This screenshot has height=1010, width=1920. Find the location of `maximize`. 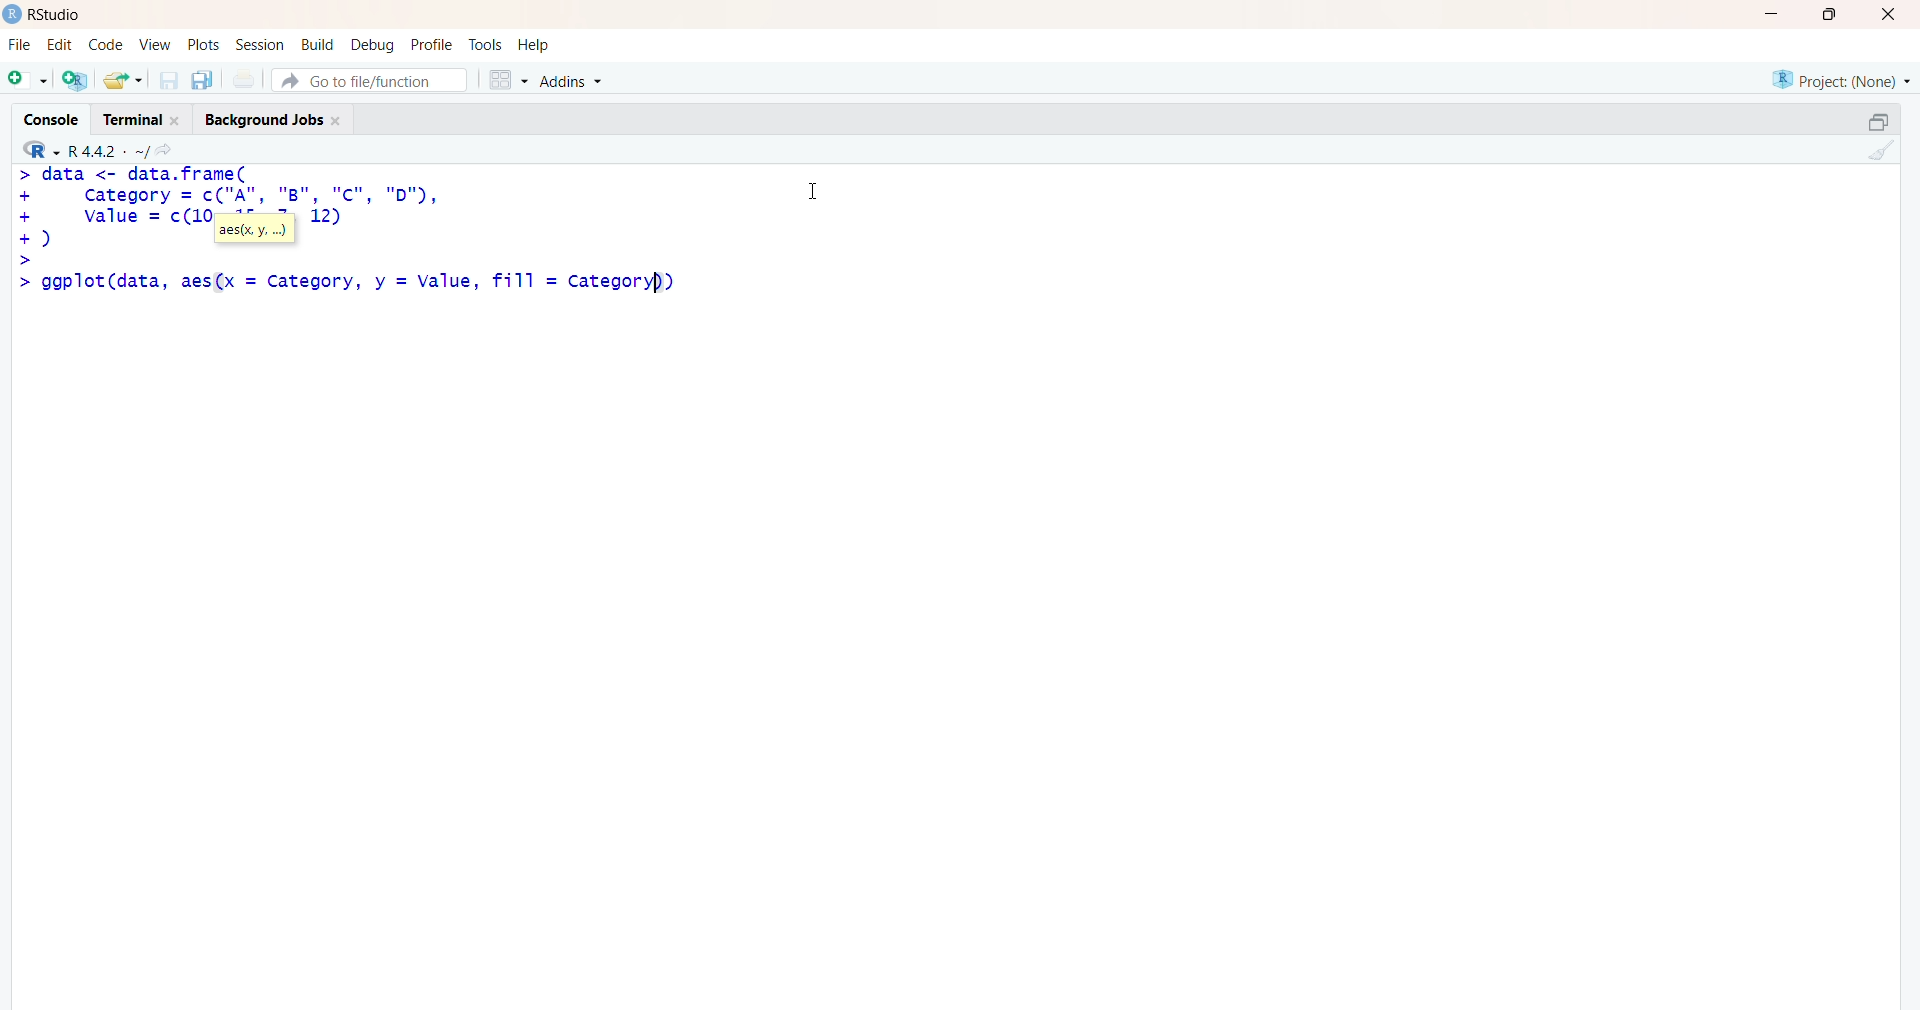

maximize is located at coordinates (1836, 14).